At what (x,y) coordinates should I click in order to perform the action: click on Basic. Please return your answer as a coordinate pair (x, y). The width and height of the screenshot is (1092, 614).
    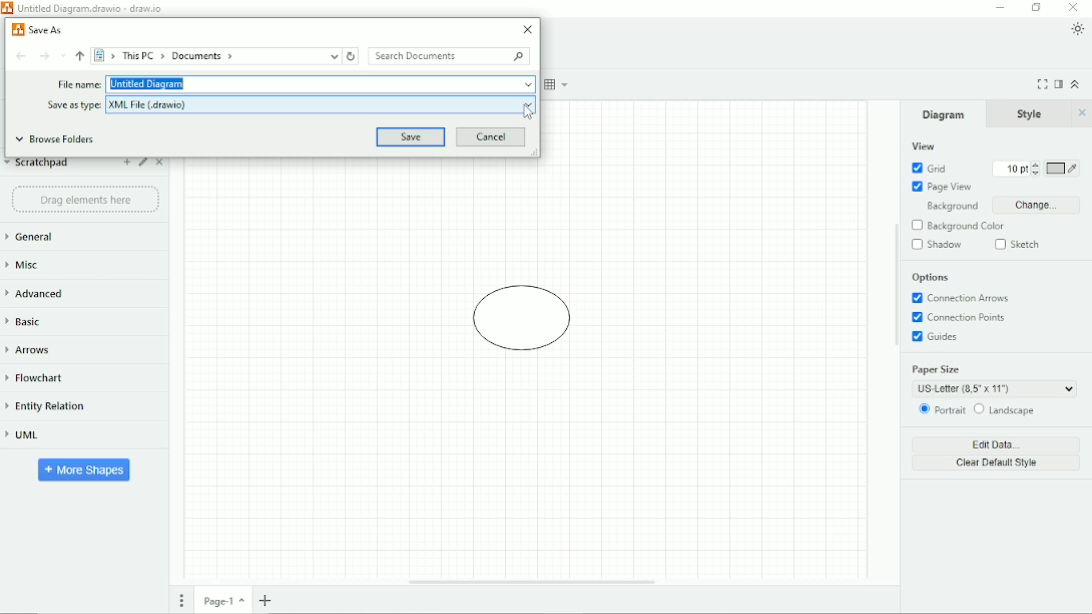
    Looking at the image, I should click on (29, 321).